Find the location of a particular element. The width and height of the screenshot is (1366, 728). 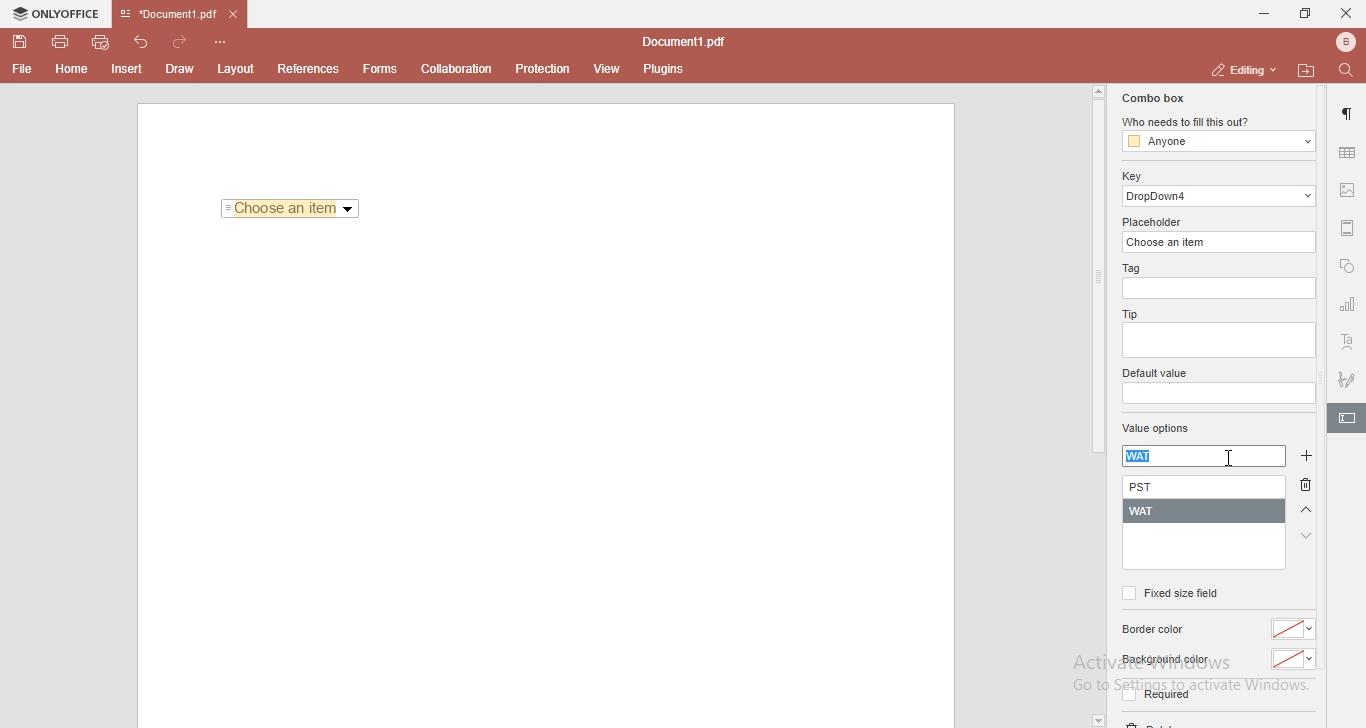

References is located at coordinates (306, 69).